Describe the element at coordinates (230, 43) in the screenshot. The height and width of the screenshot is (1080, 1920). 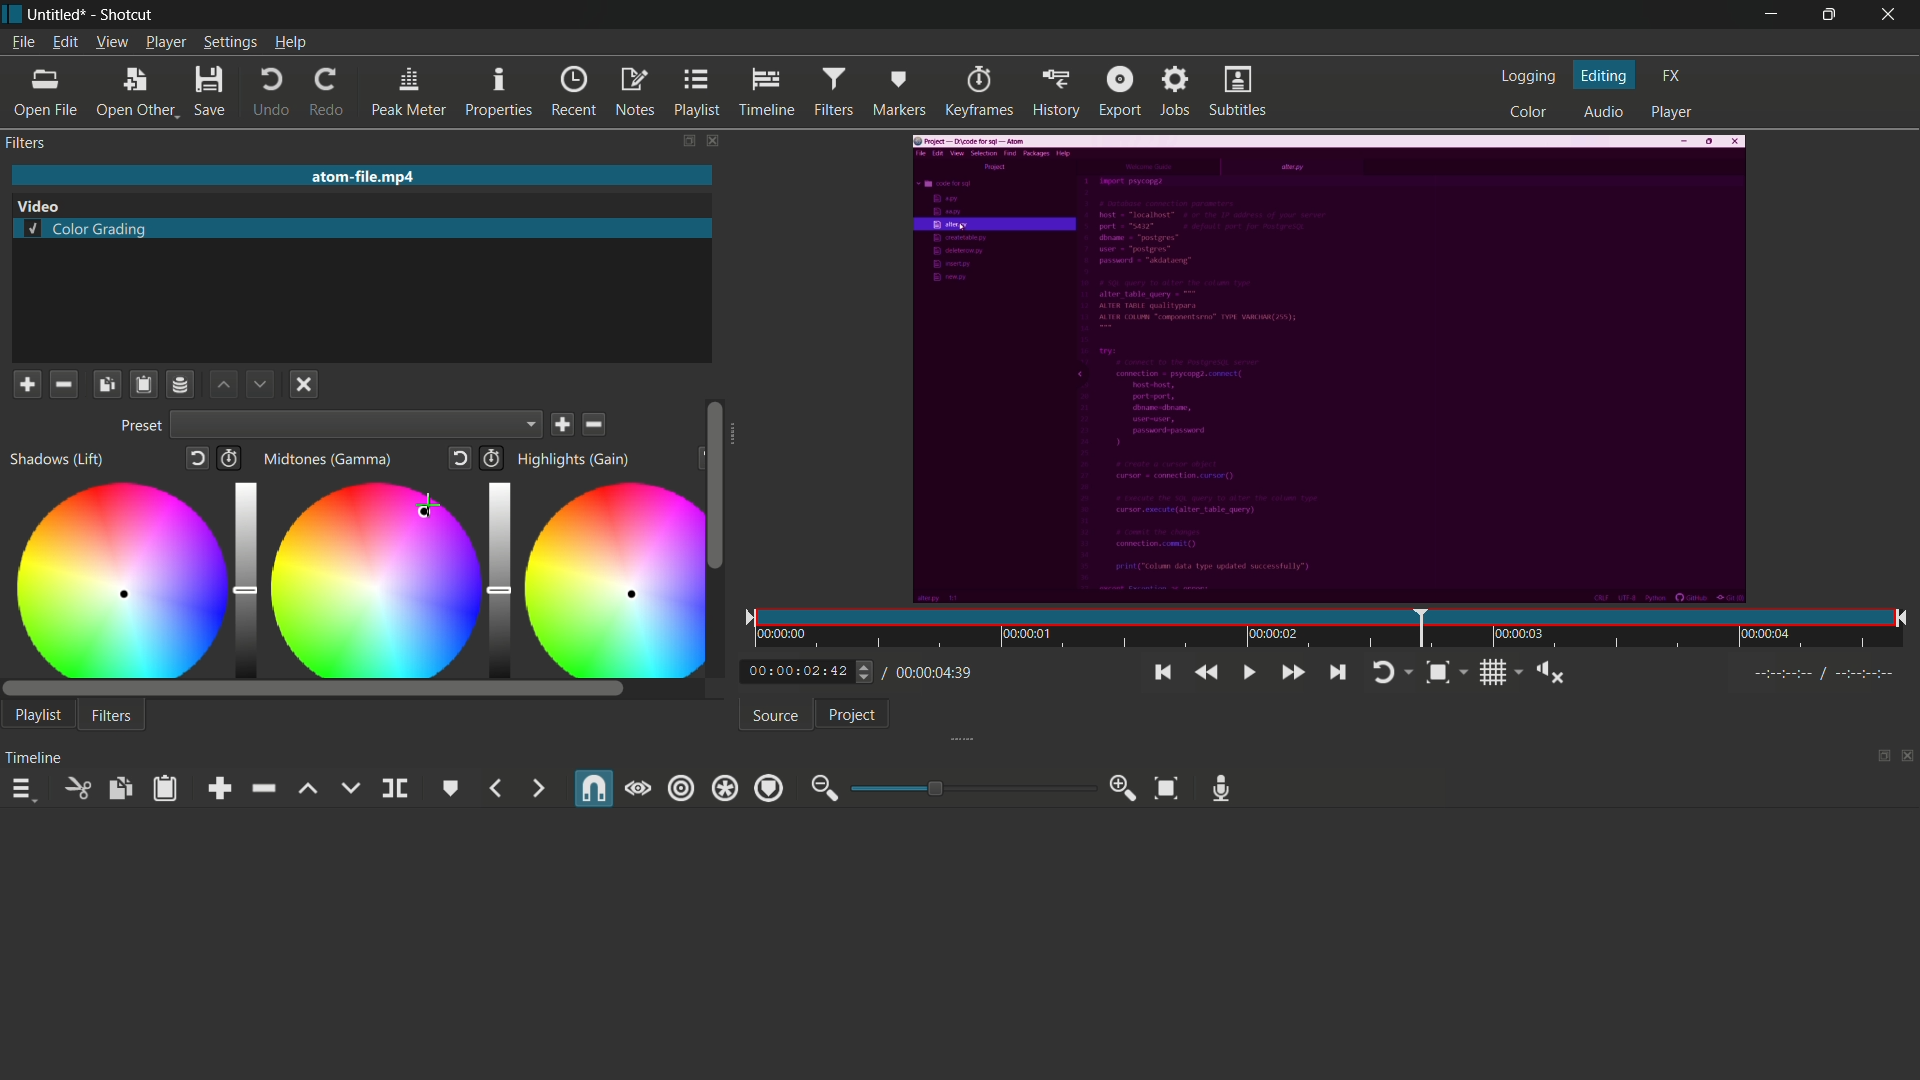
I see `settings menu` at that location.